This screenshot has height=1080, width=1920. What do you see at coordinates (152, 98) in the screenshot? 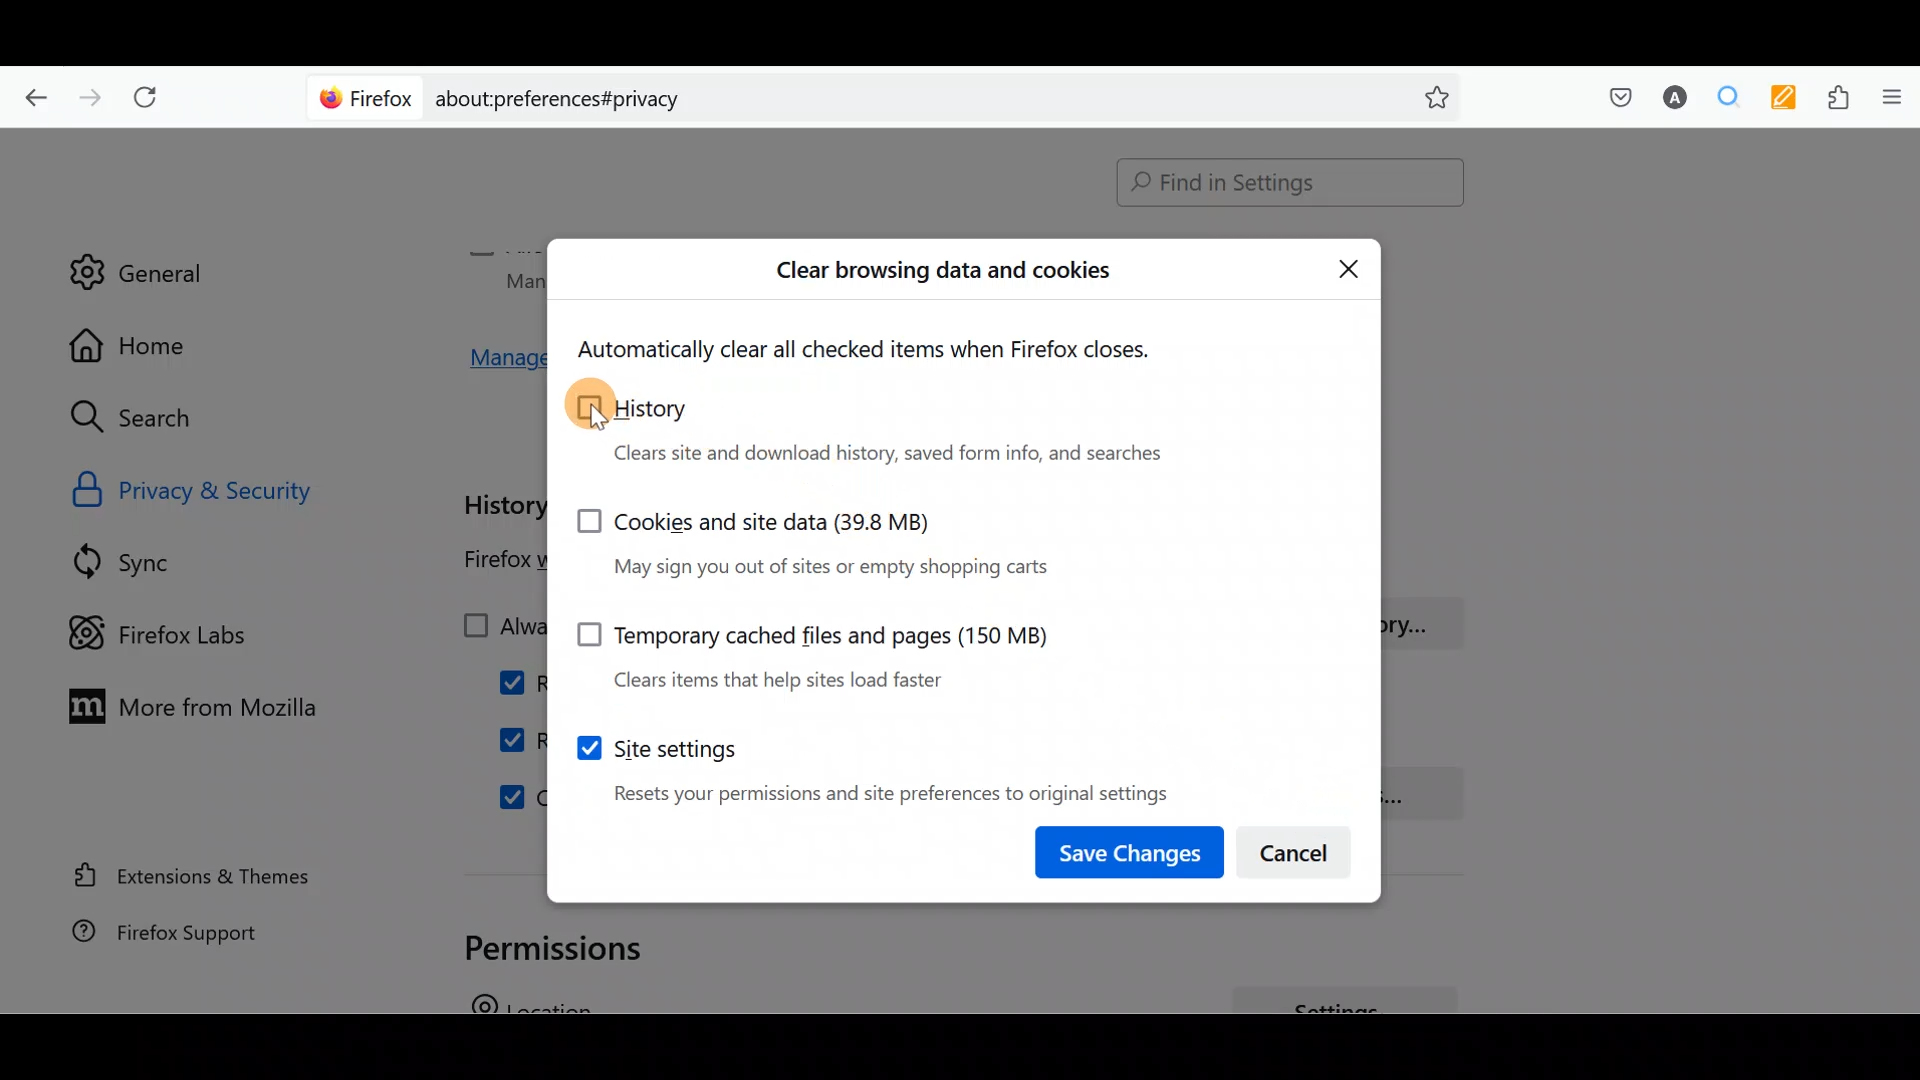
I see `Reload current page` at bounding box center [152, 98].